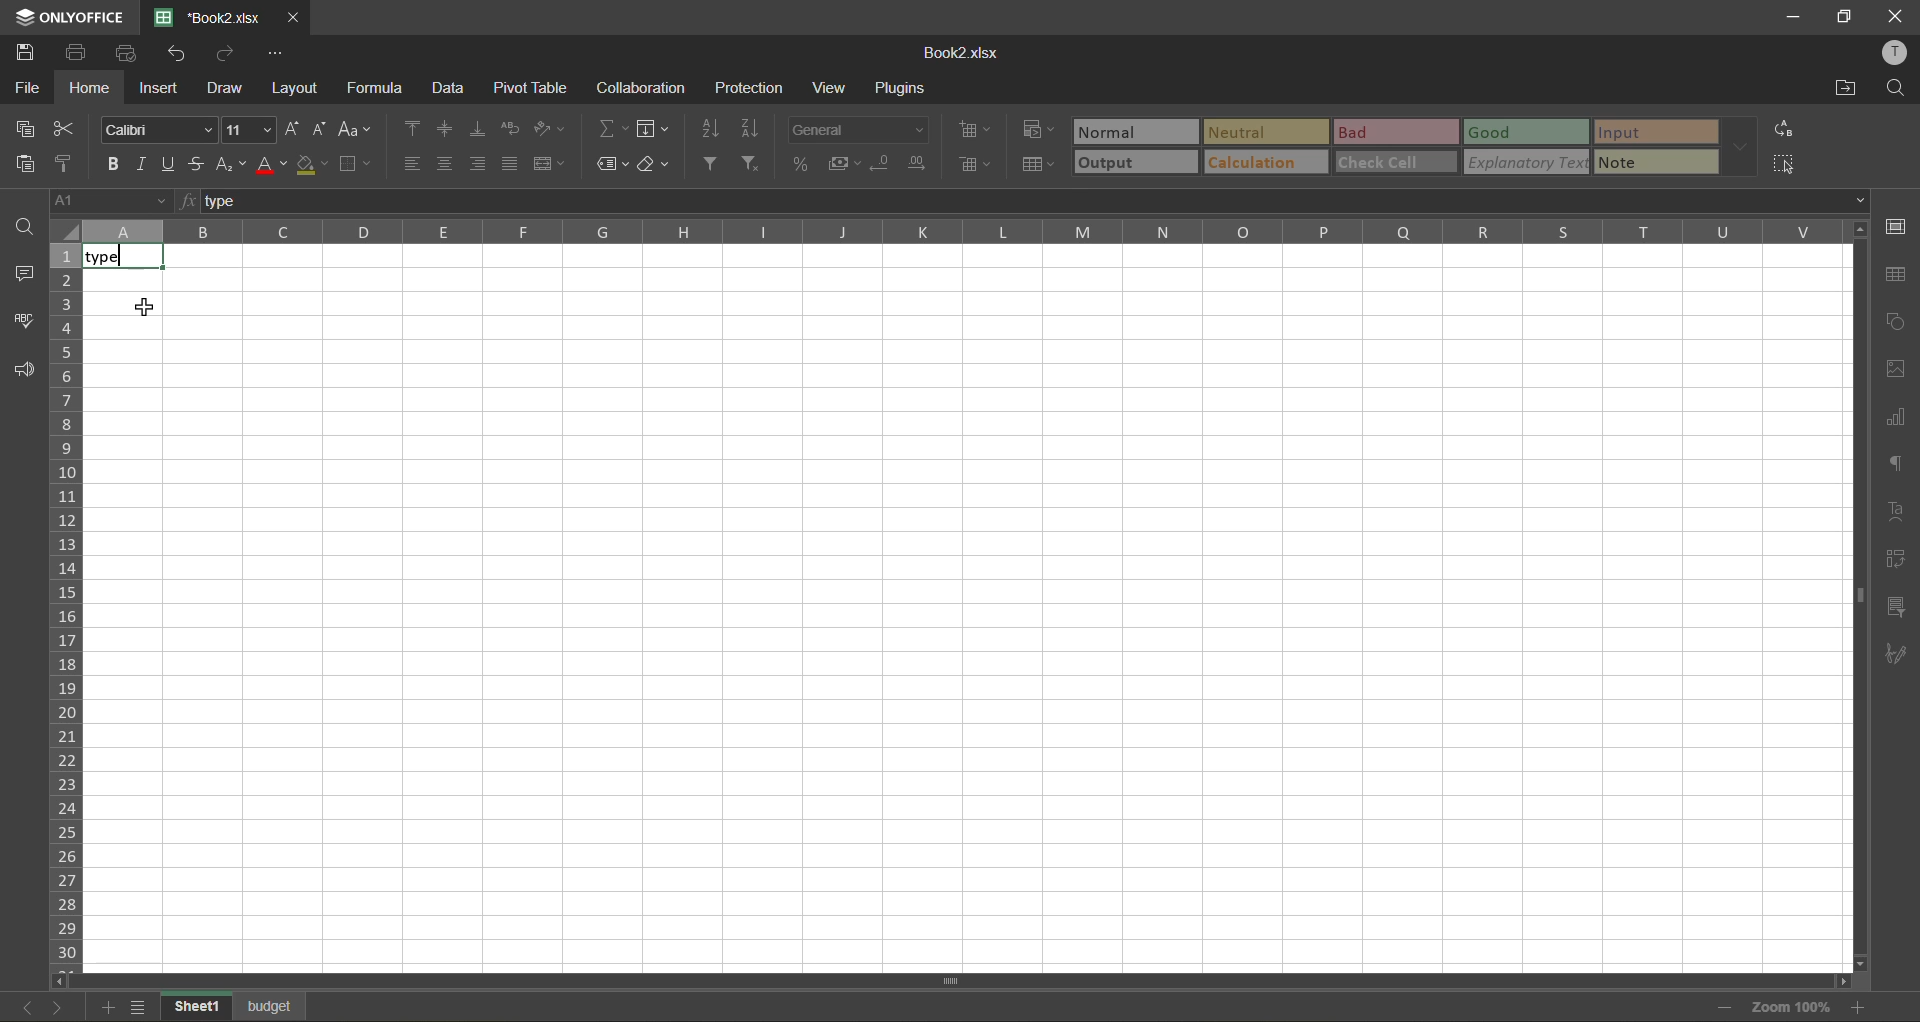  Describe the element at coordinates (1898, 369) in the screenshot. I see `images` at that location.